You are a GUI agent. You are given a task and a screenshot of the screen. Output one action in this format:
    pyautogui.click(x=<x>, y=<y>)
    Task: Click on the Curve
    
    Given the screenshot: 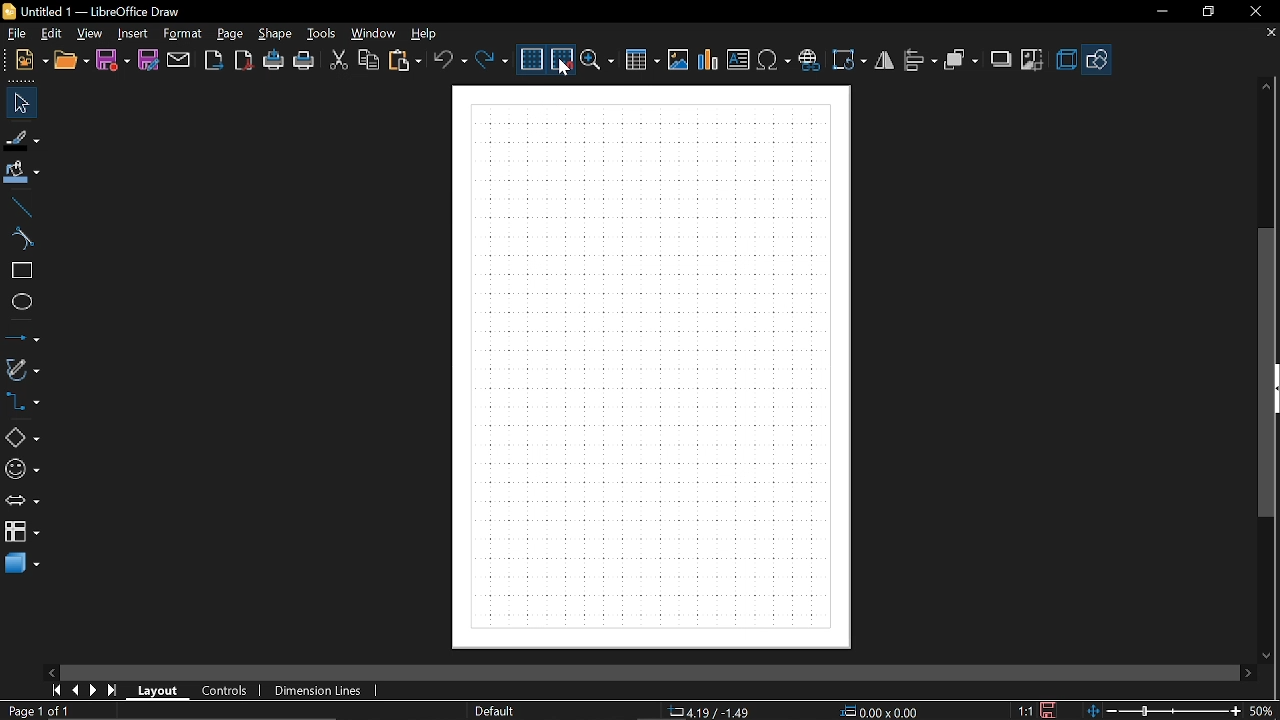 What is the action you would take?
    pyautogui.click(x=21, y=240)
    